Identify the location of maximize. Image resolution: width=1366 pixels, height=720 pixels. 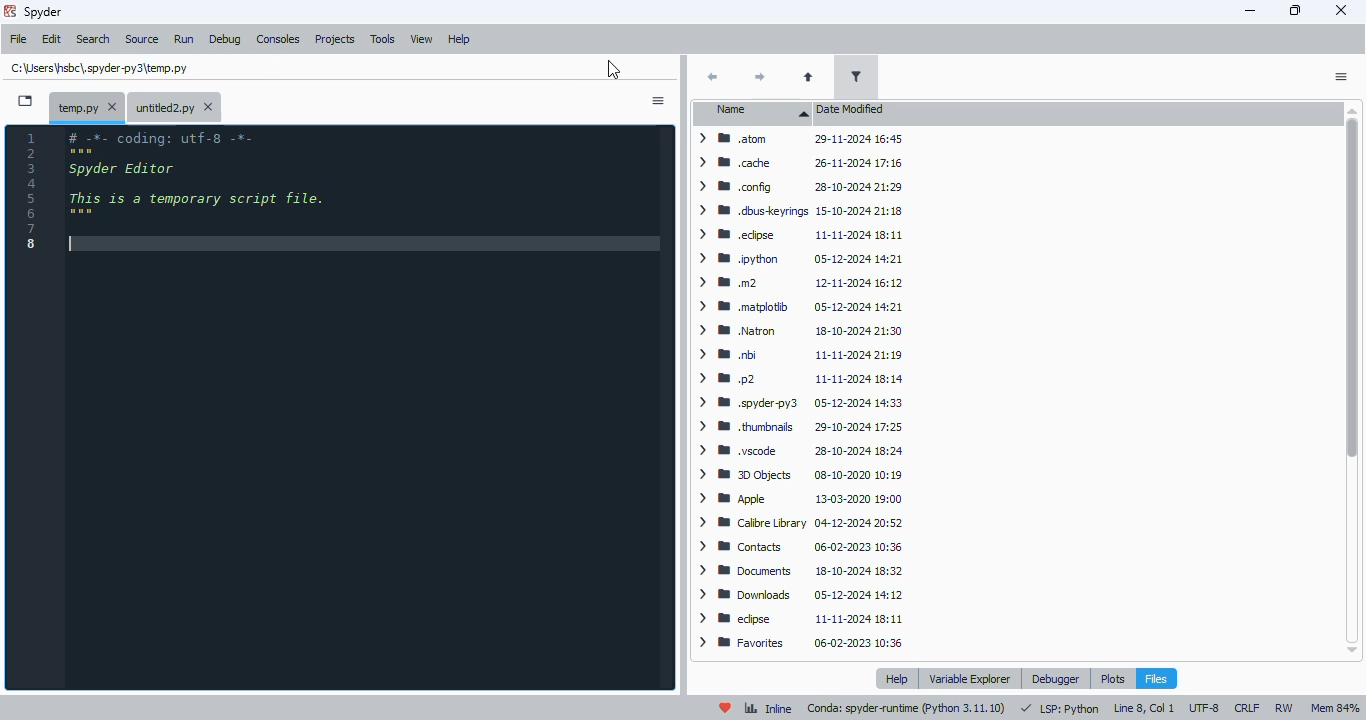
(1297, 10).